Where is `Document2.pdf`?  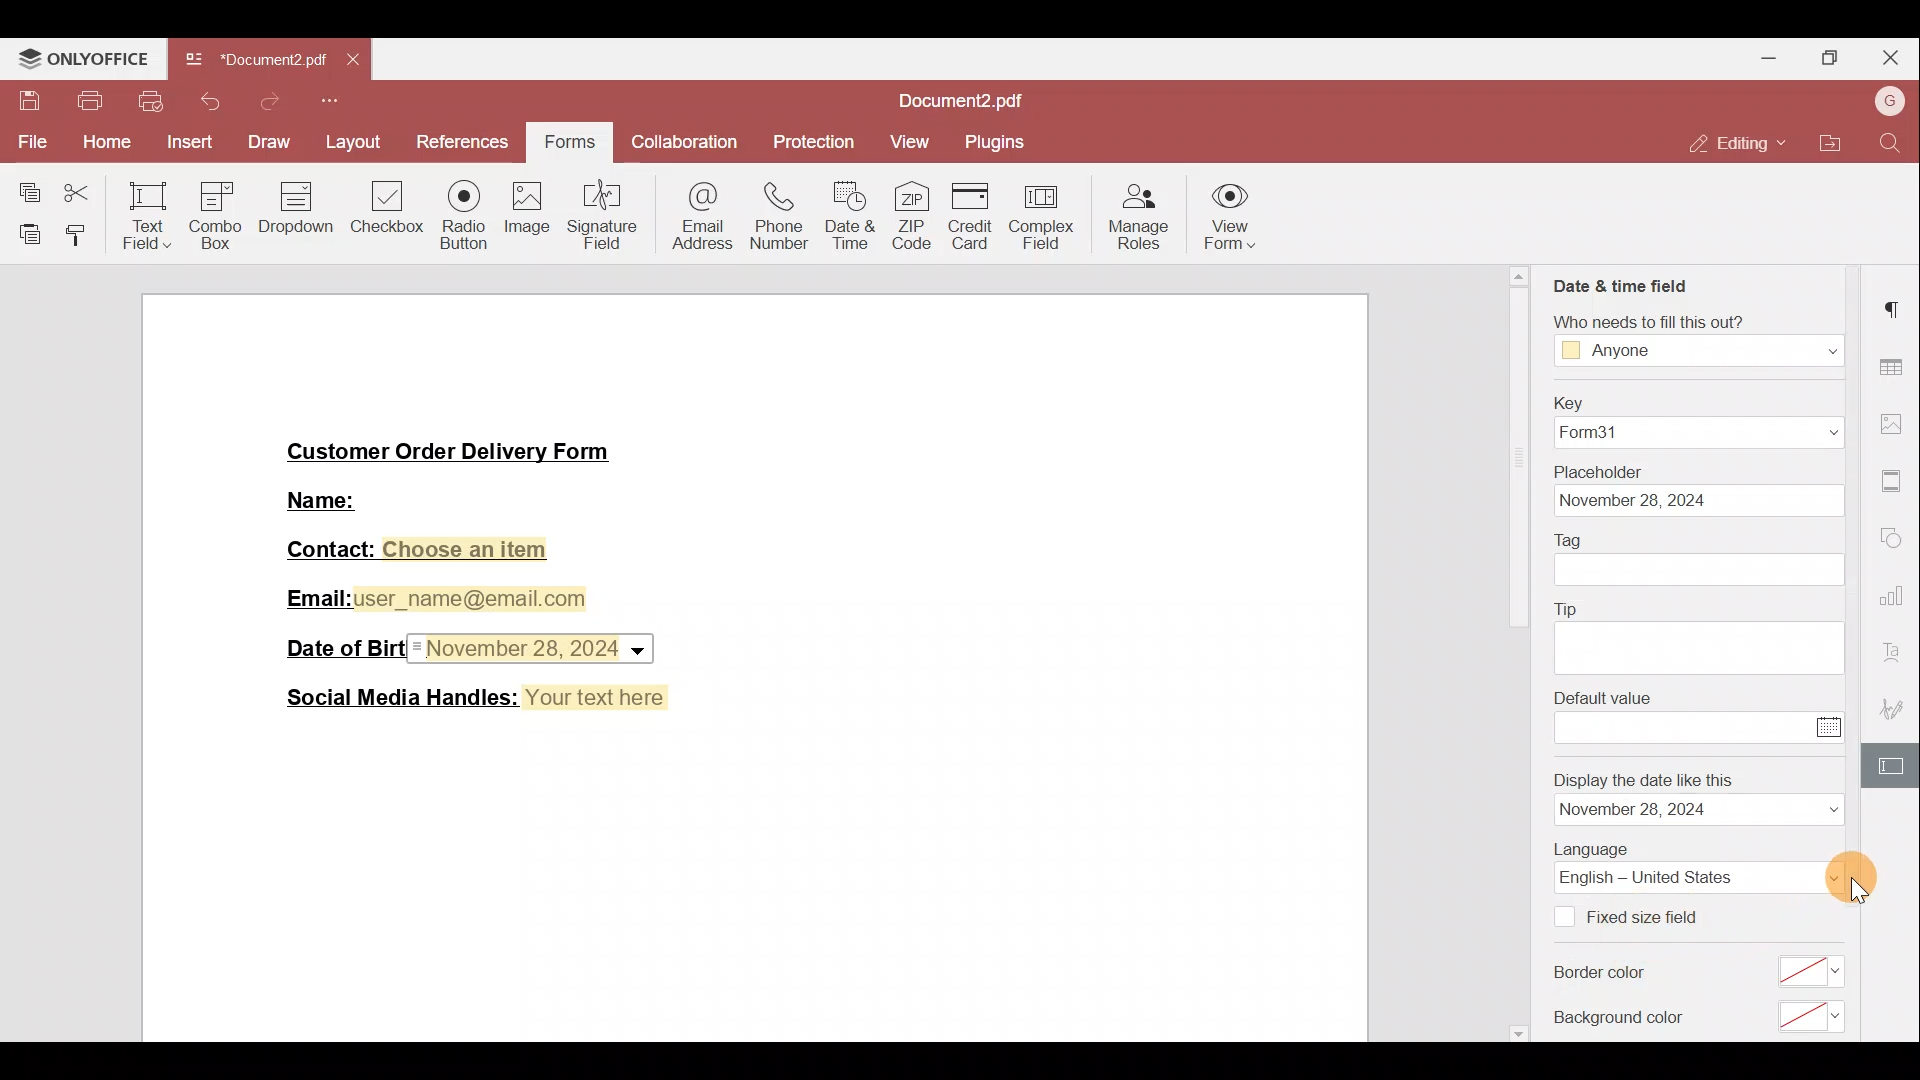
Document2.pdf is located at coordinates (254, 59).